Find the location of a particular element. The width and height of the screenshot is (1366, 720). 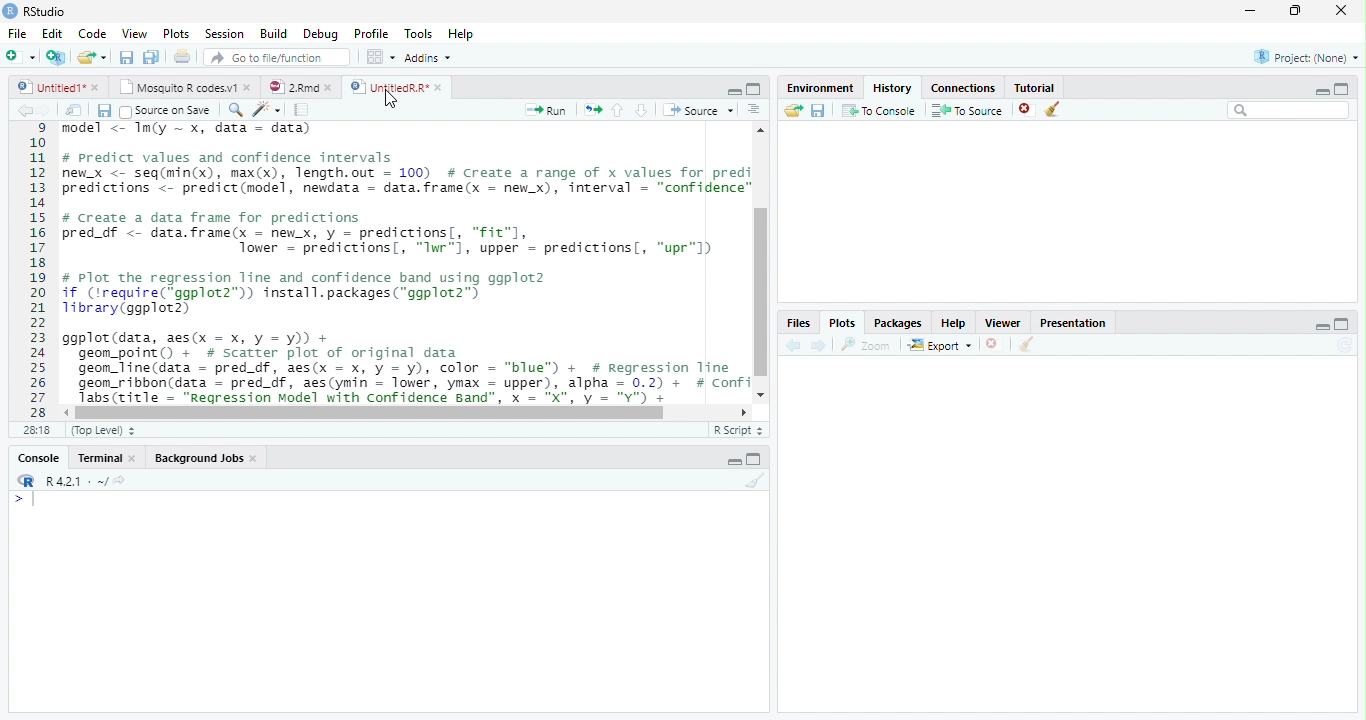

Maximize is located at coordinates (1344, 88).